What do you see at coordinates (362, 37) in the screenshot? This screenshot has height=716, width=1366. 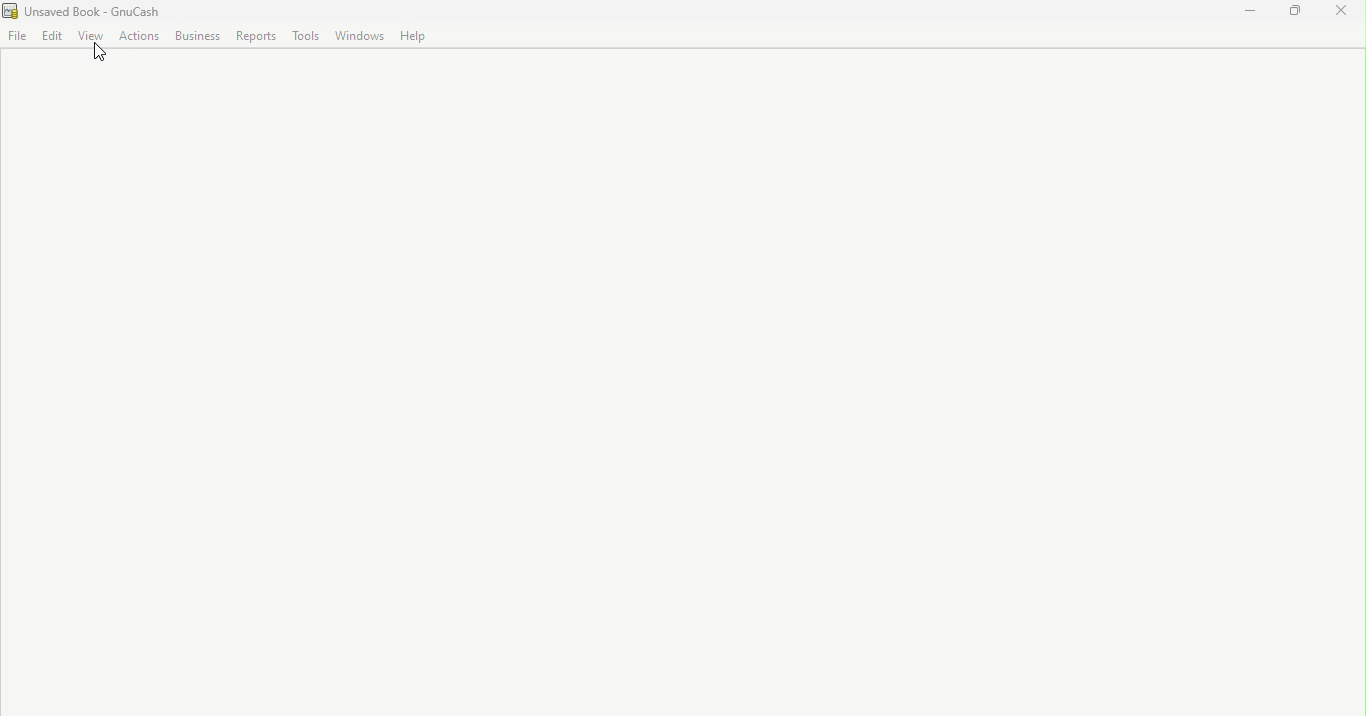 I see `WIndows` at bounding box center [362, 37].